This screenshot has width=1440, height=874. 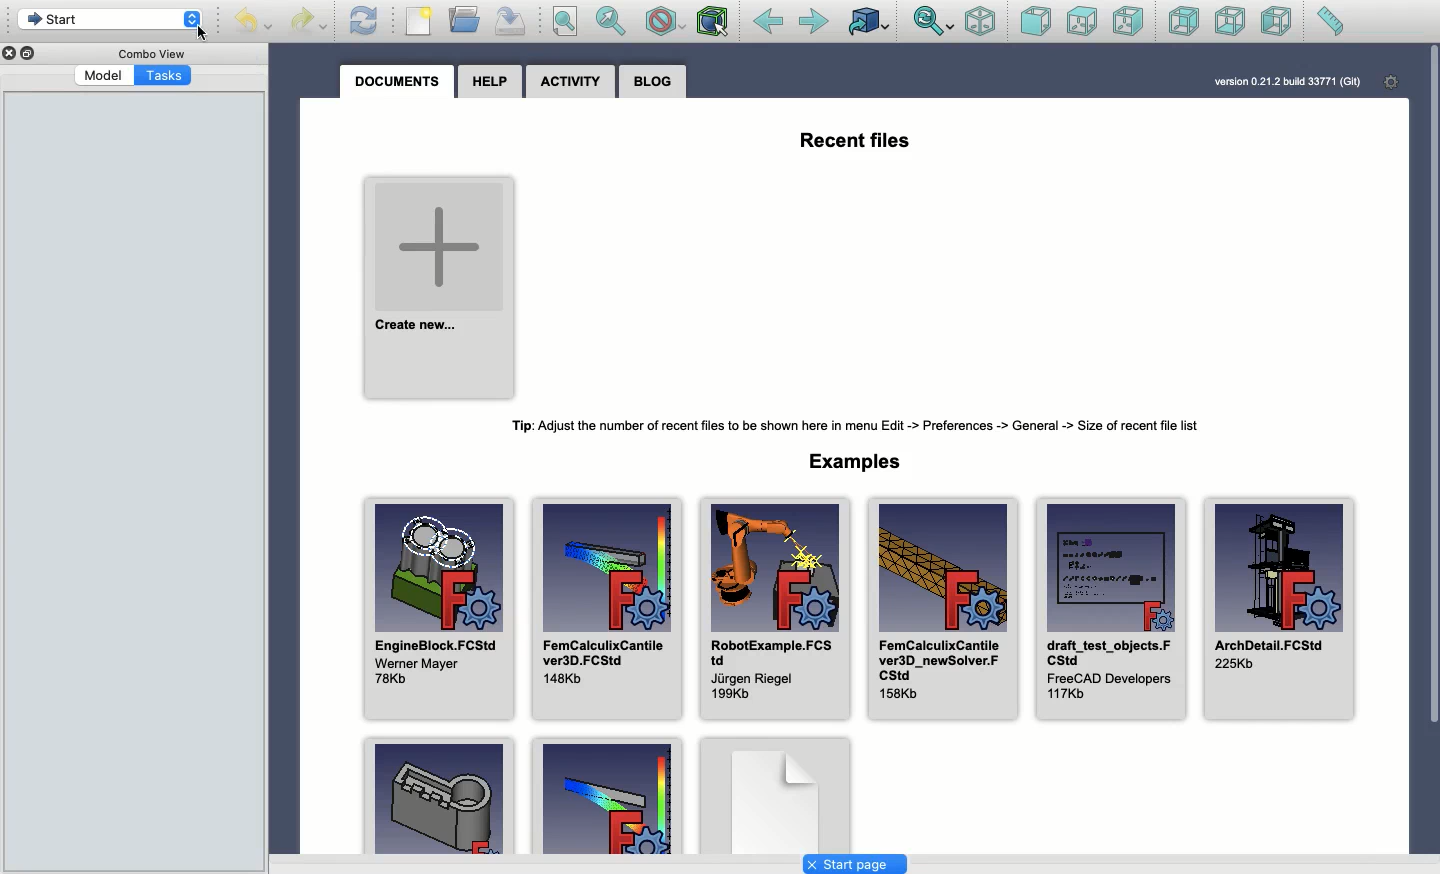 What do you see at coordinates (712, 22) in the screenshot?
I see `Bounding Box` at bounding box center [712, 22].